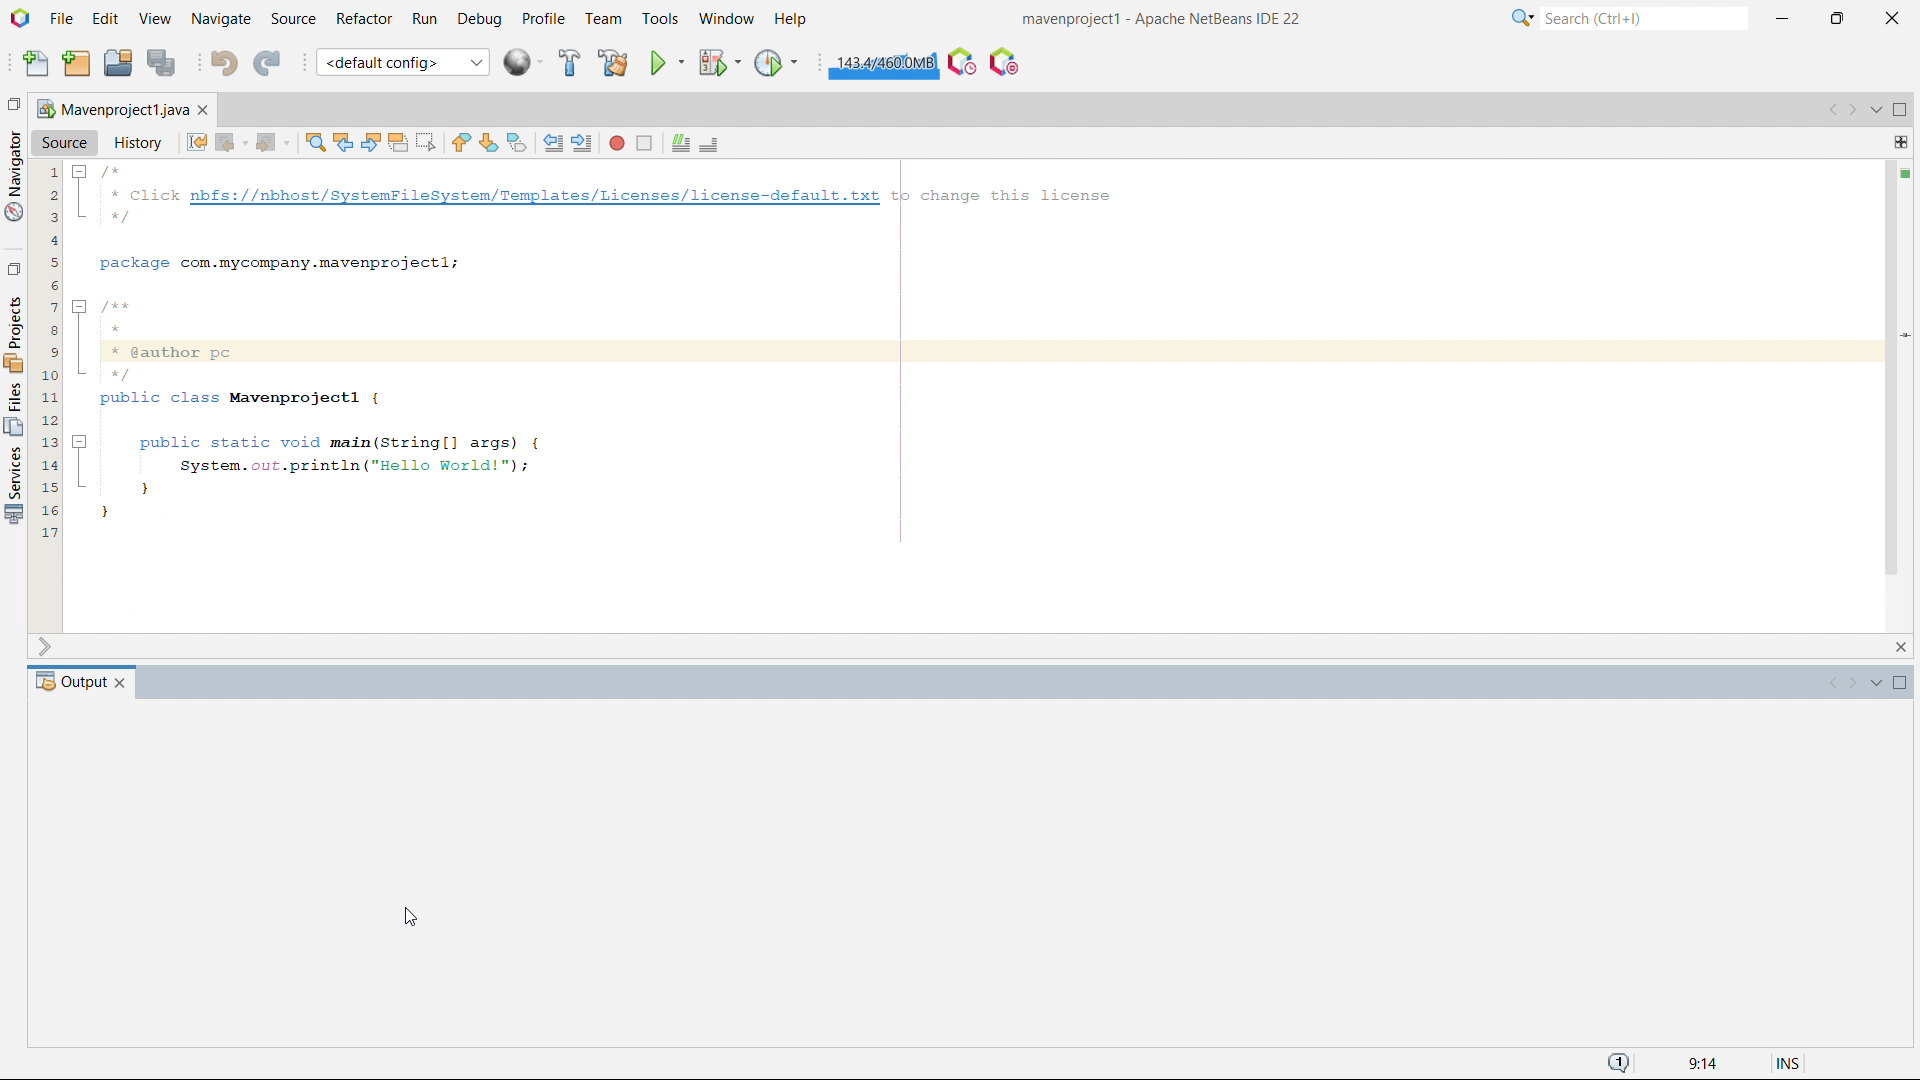  I want to click on find selection, so click(315, 144).